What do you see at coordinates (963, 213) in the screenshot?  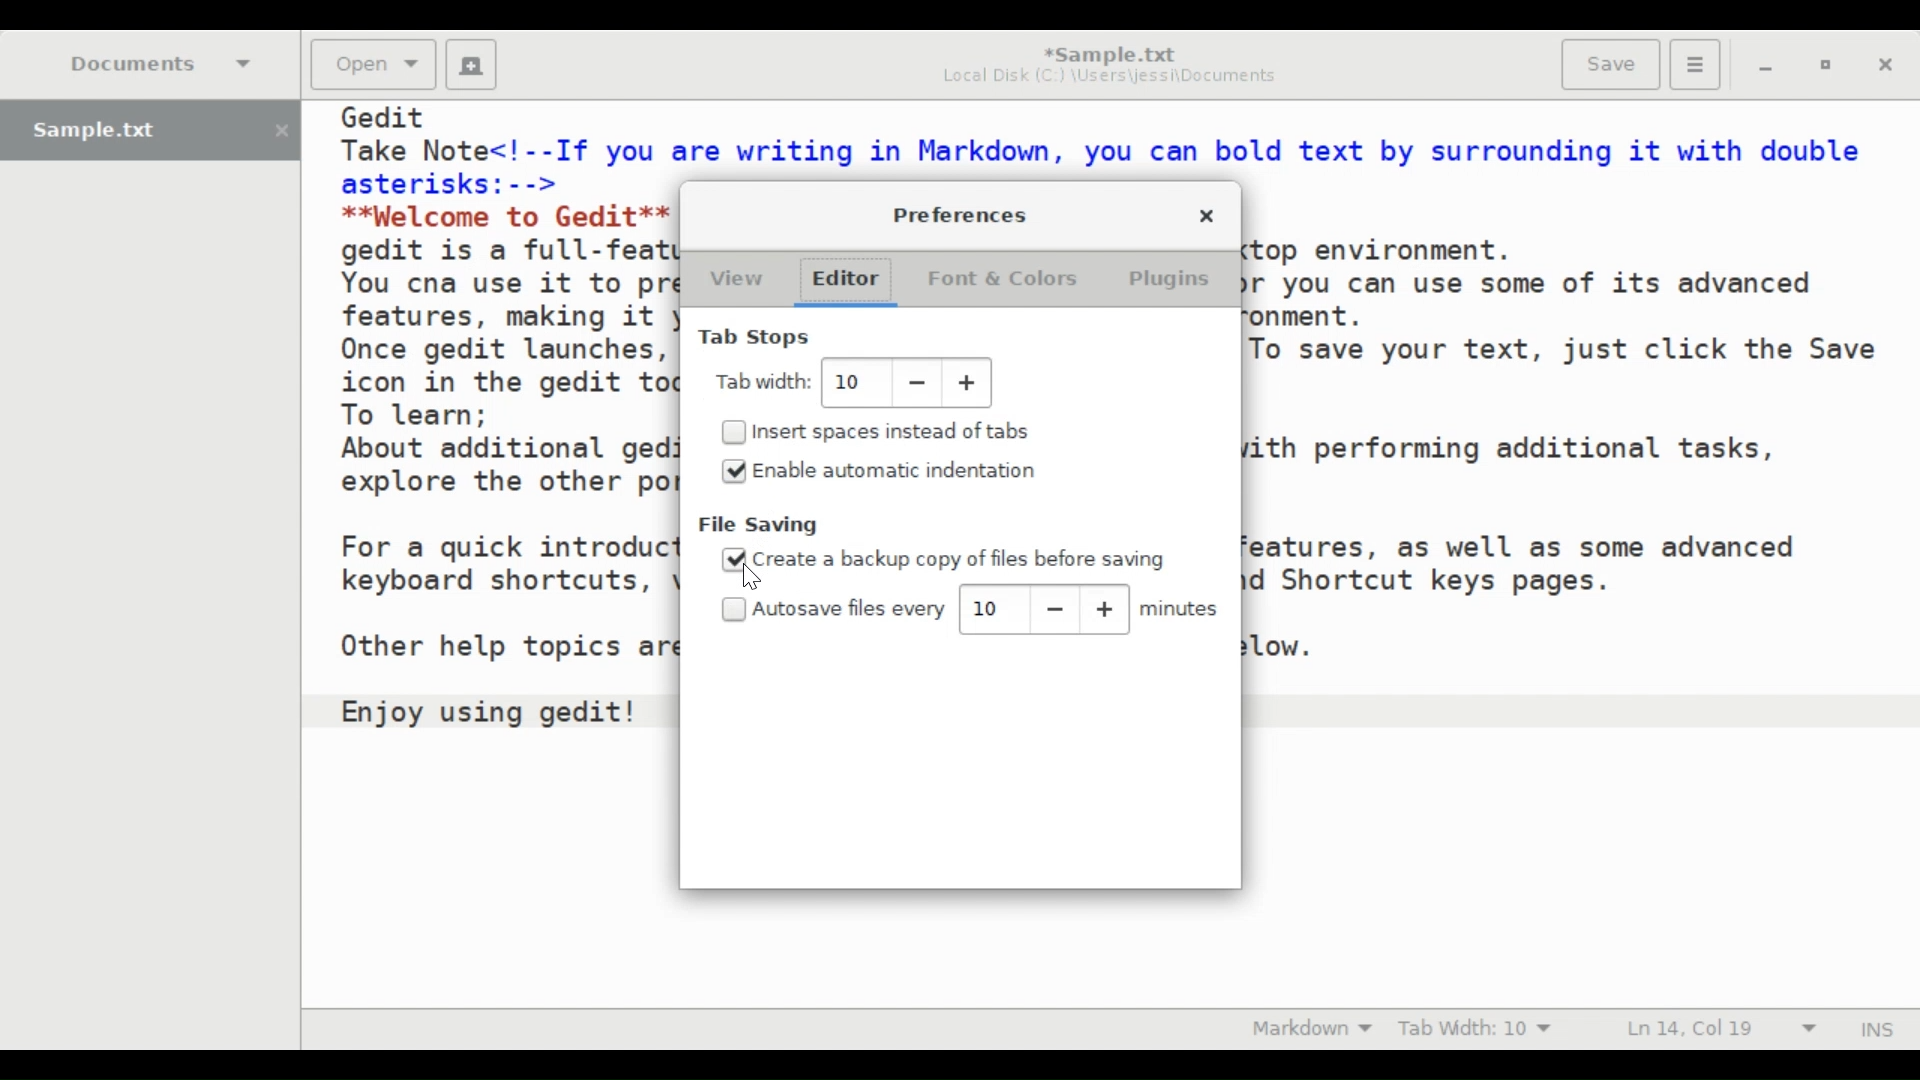 I see `Preferences` at bounding box center [963, 213].